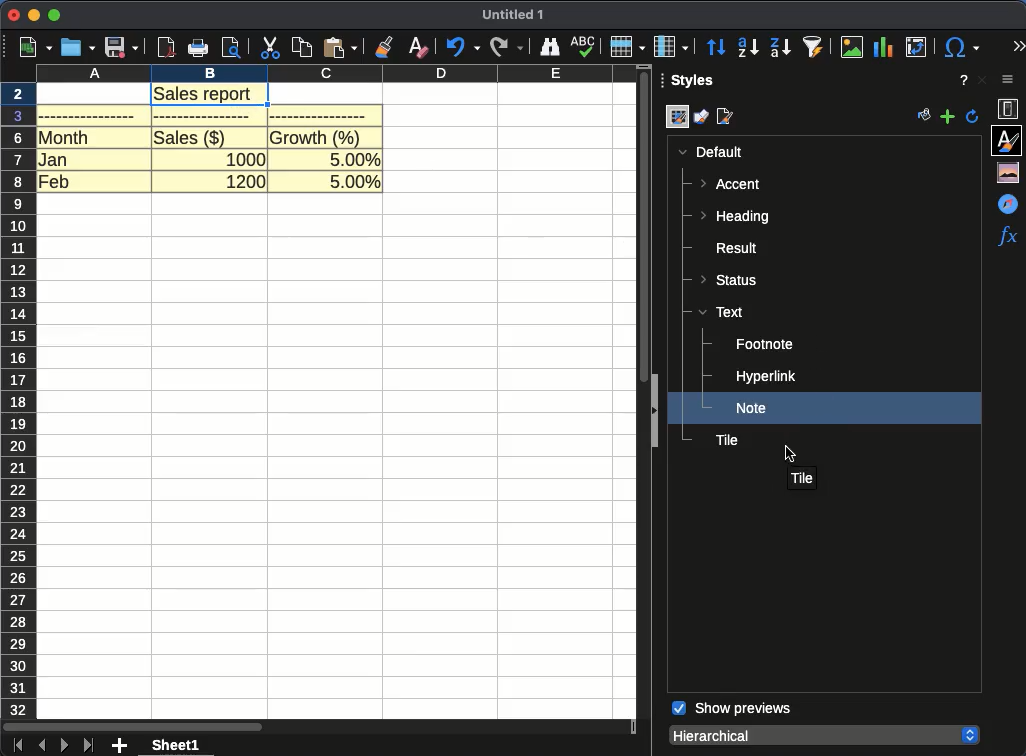 The image size is (1026, 756). What do you see at coordinates (383, 47) in the screenshot?
I see `clone formatting` at bounding box center [383, 47].